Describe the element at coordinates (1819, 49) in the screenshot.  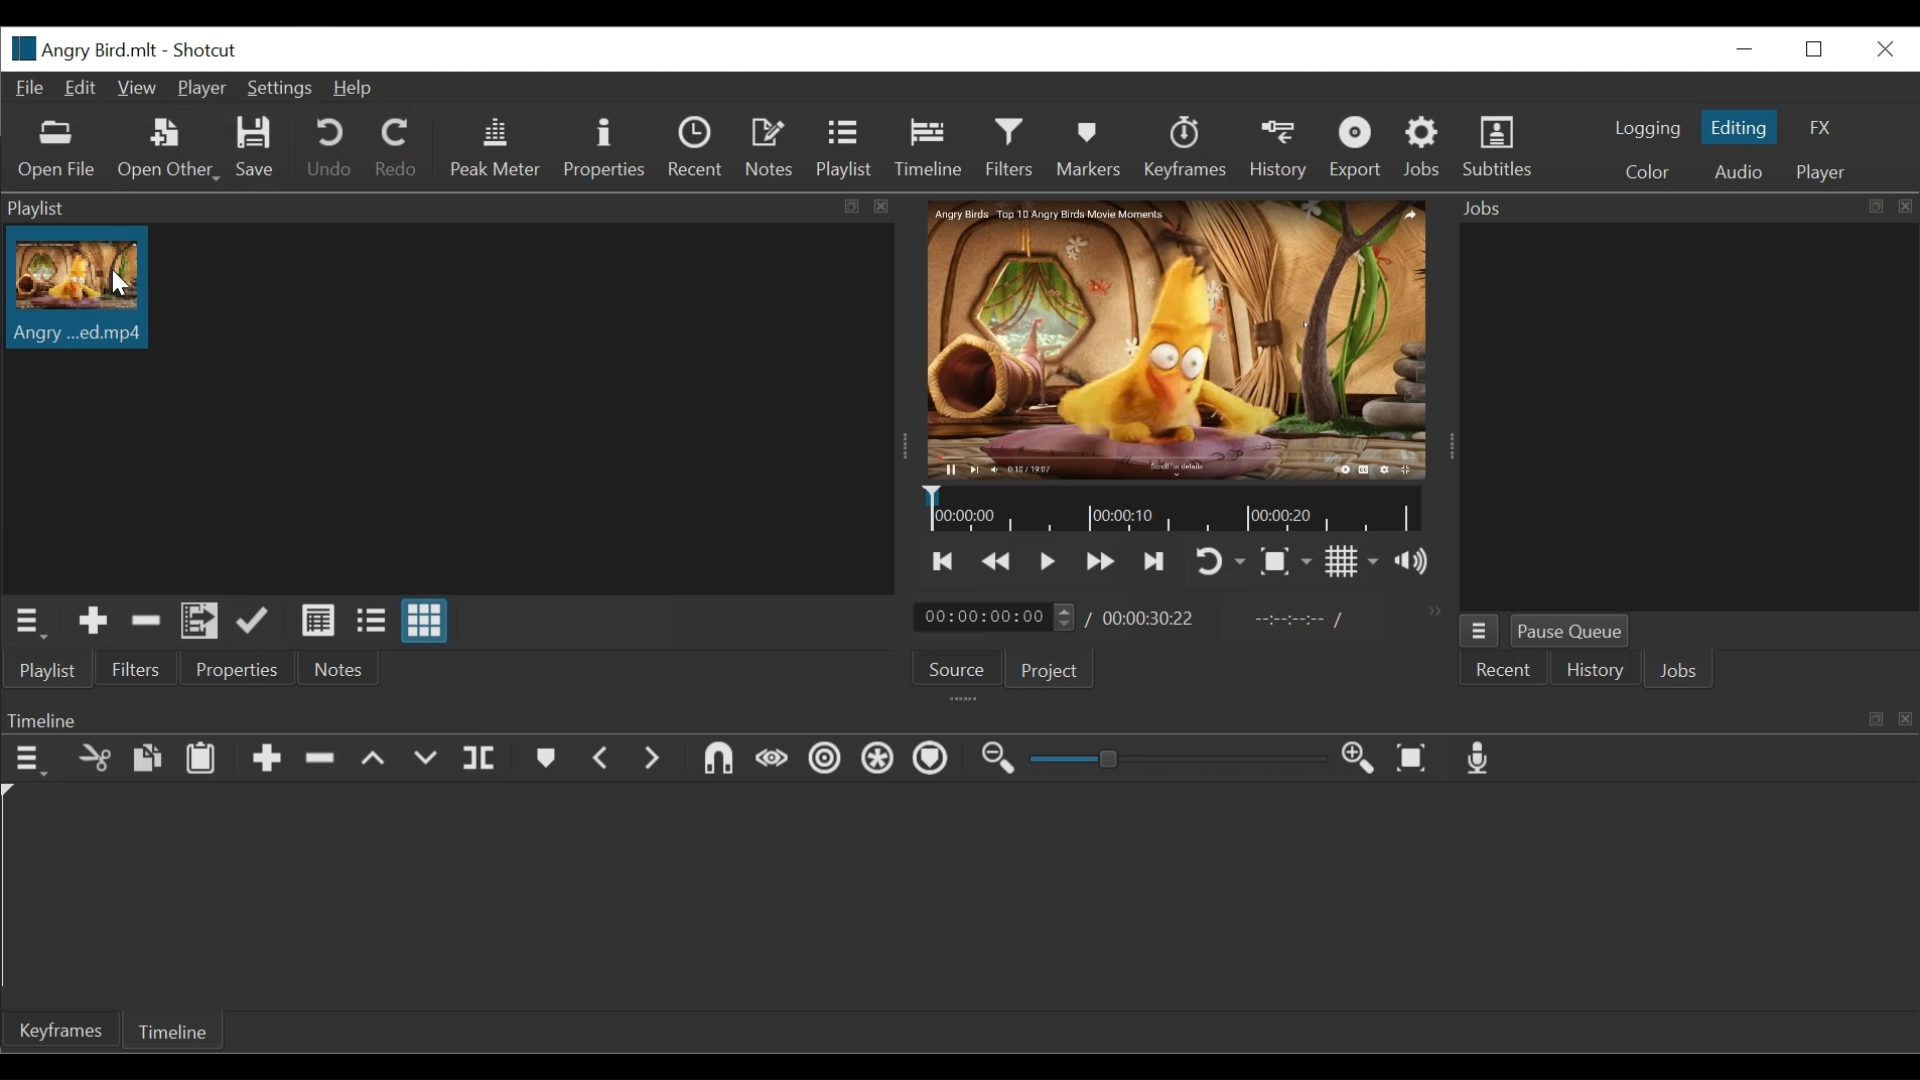
I see `Restore` at that location.